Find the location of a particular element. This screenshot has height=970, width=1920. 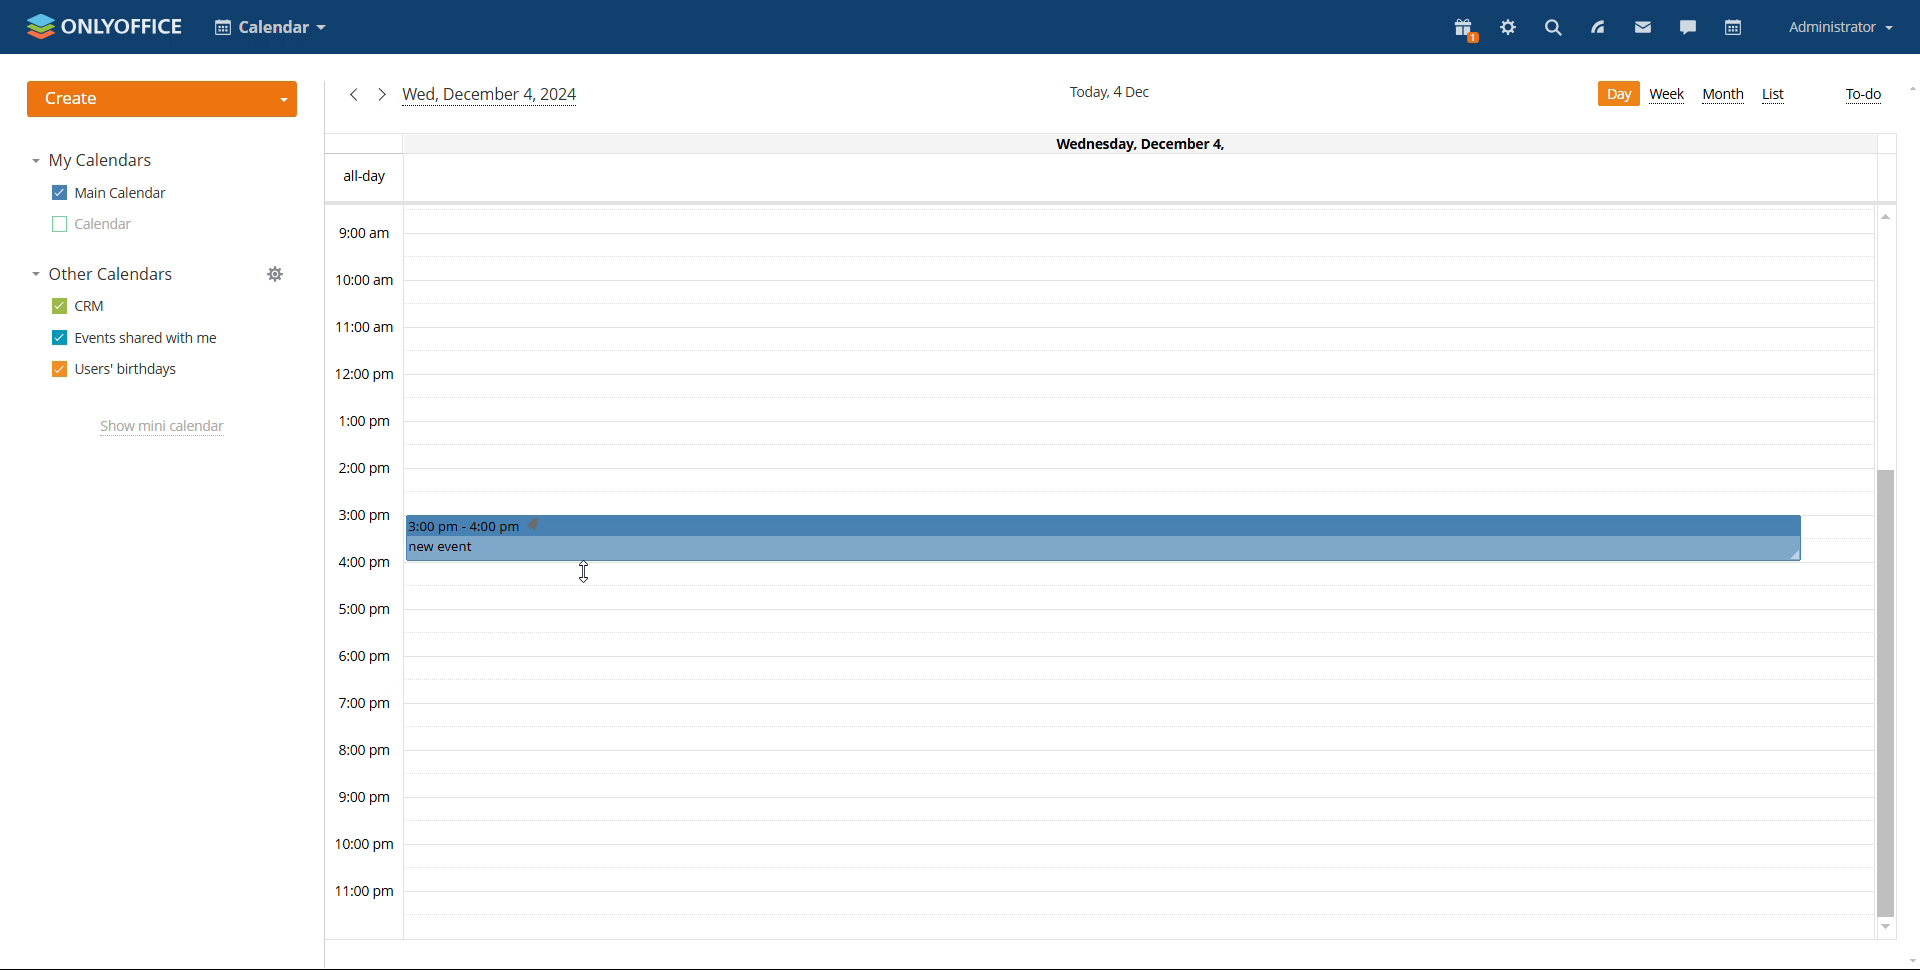

week view is located at coordinates (1669, 95).